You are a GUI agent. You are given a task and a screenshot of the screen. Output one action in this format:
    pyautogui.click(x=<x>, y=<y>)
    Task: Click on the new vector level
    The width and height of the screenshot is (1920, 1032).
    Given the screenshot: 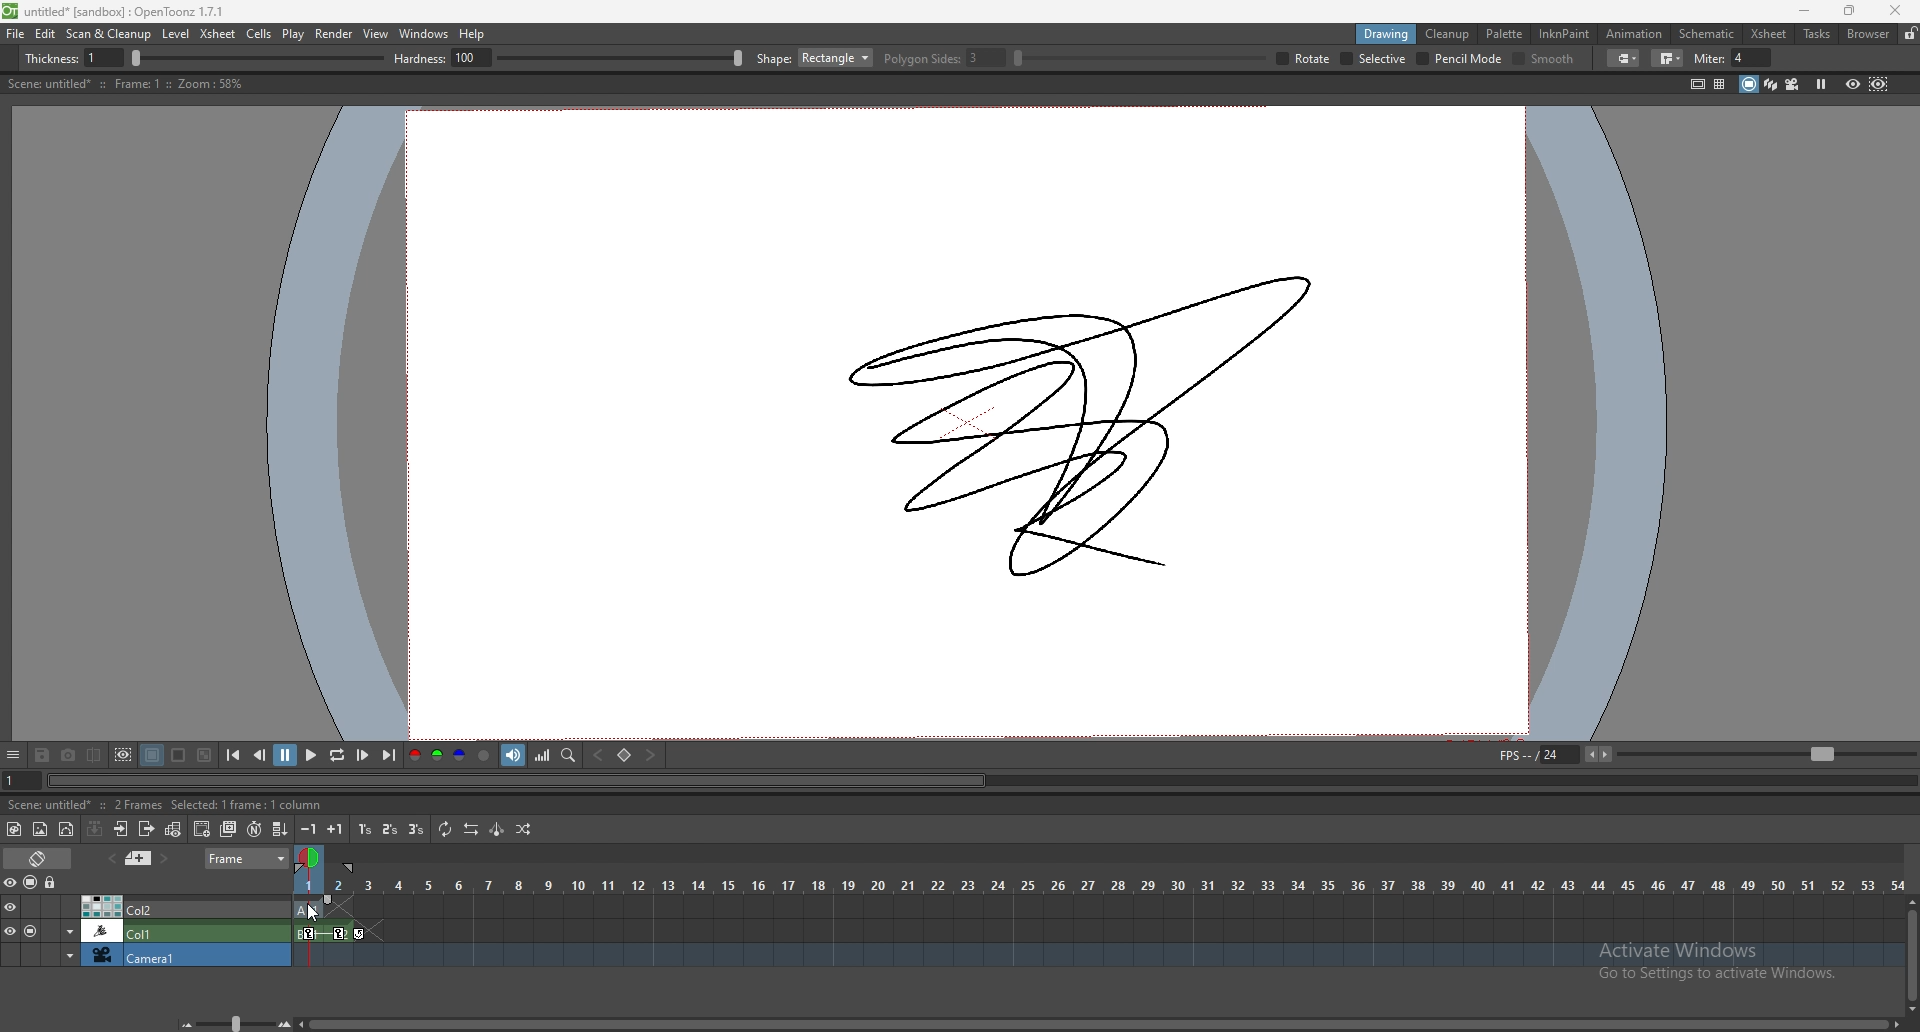 What is the action you would take?
    pyautogui.click(x=67, y=830)
    